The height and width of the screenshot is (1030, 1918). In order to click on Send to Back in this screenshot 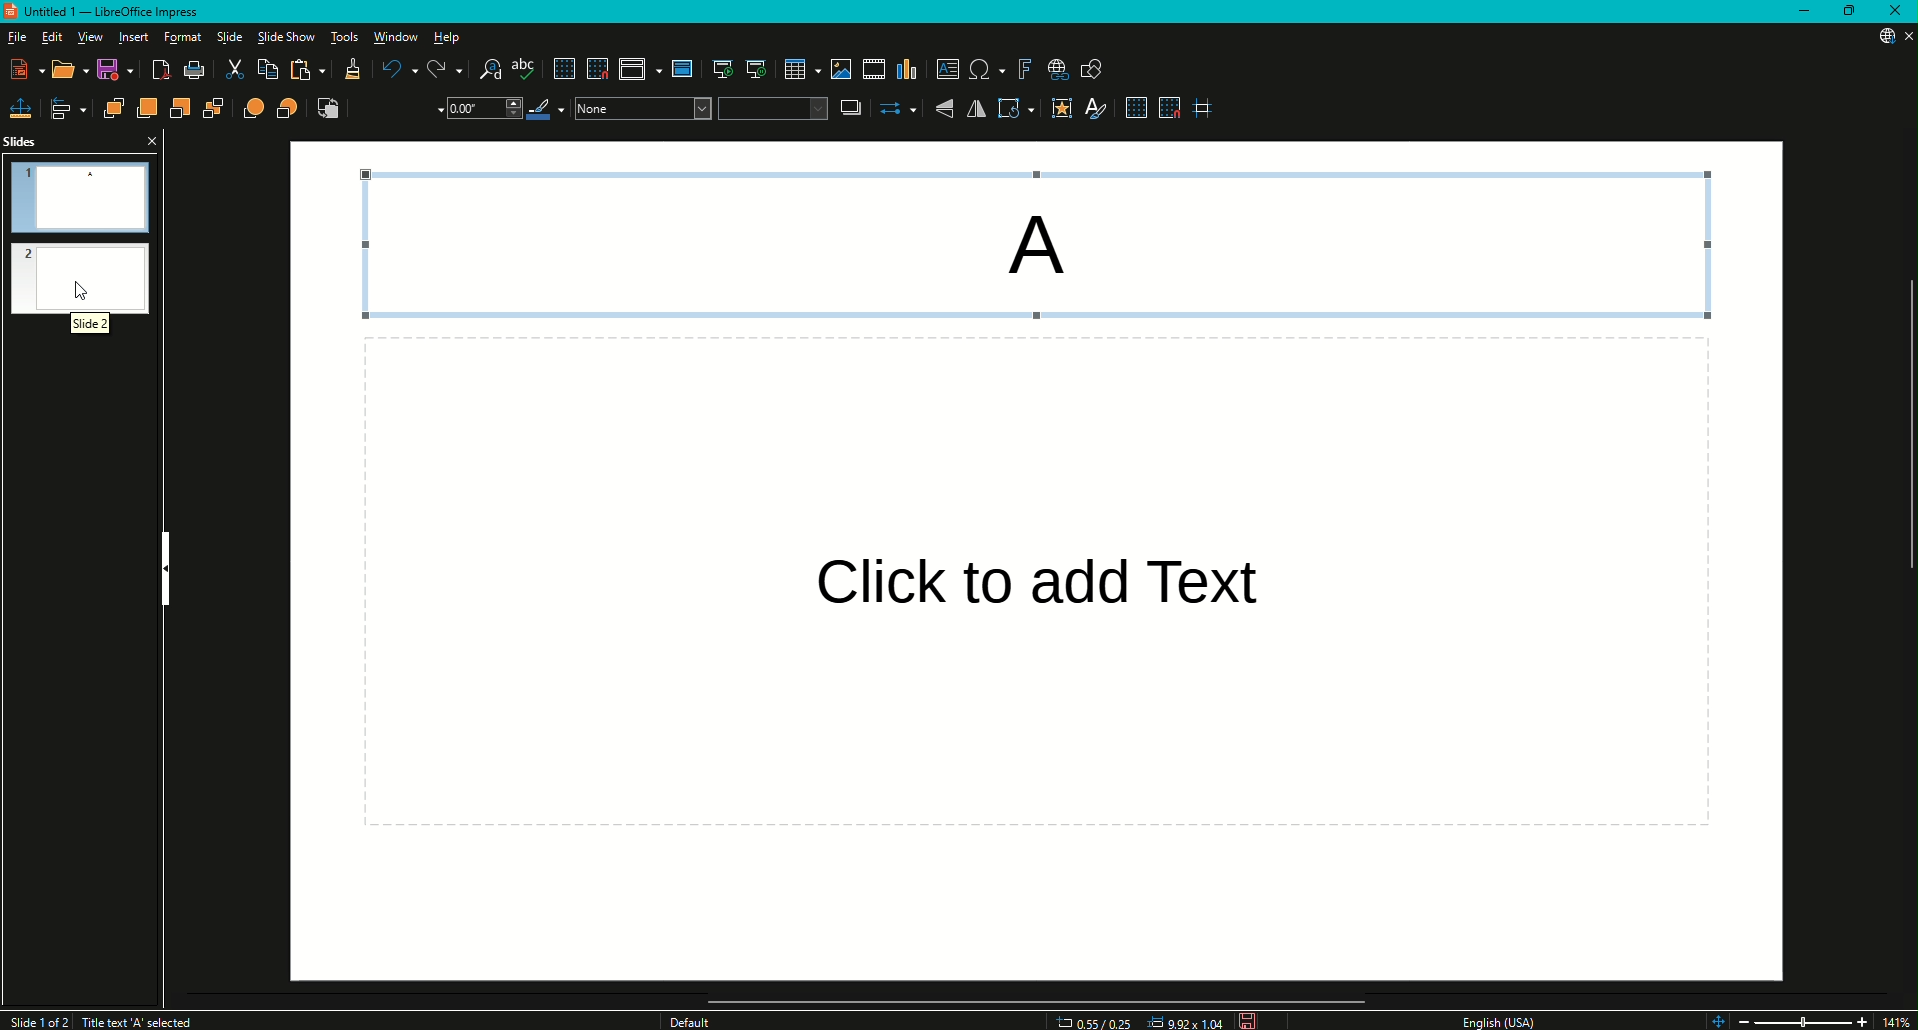, I will do `click(216, 108)`.